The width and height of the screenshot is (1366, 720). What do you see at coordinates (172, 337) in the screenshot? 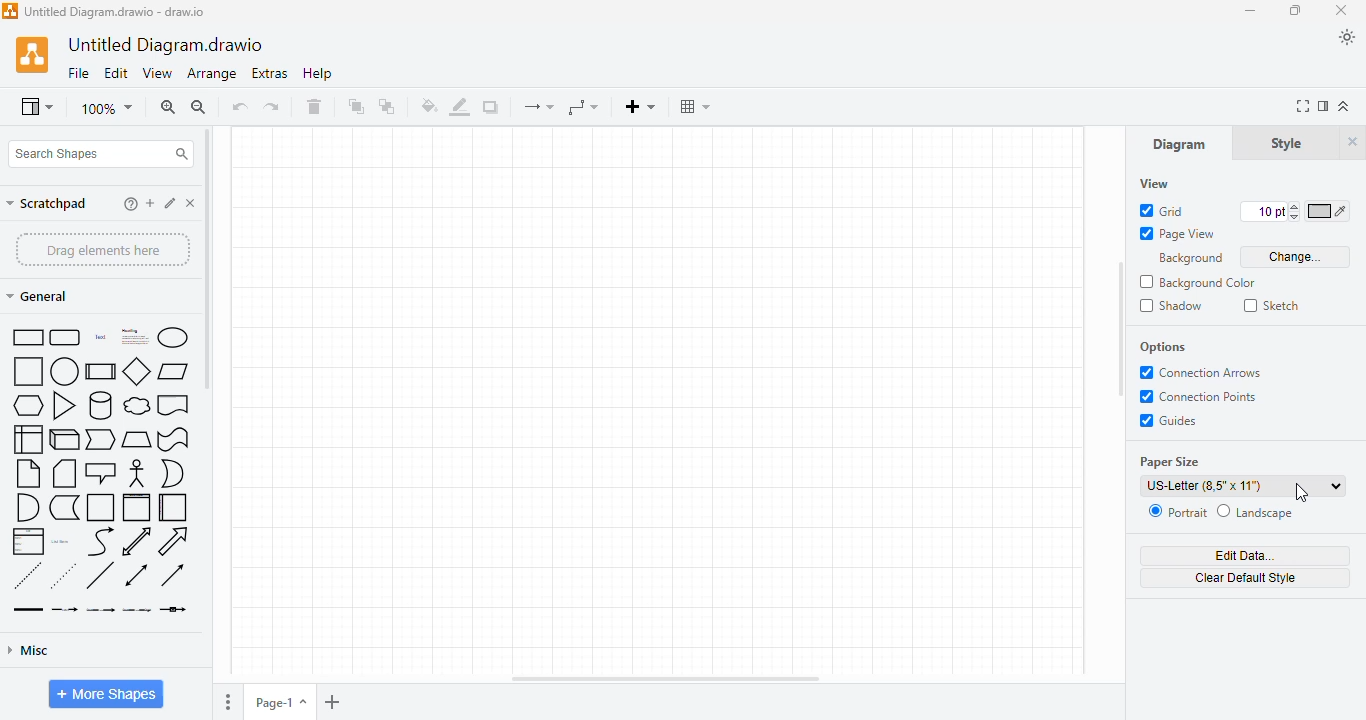
I see `ellipse` at bounding box center [172, 337].